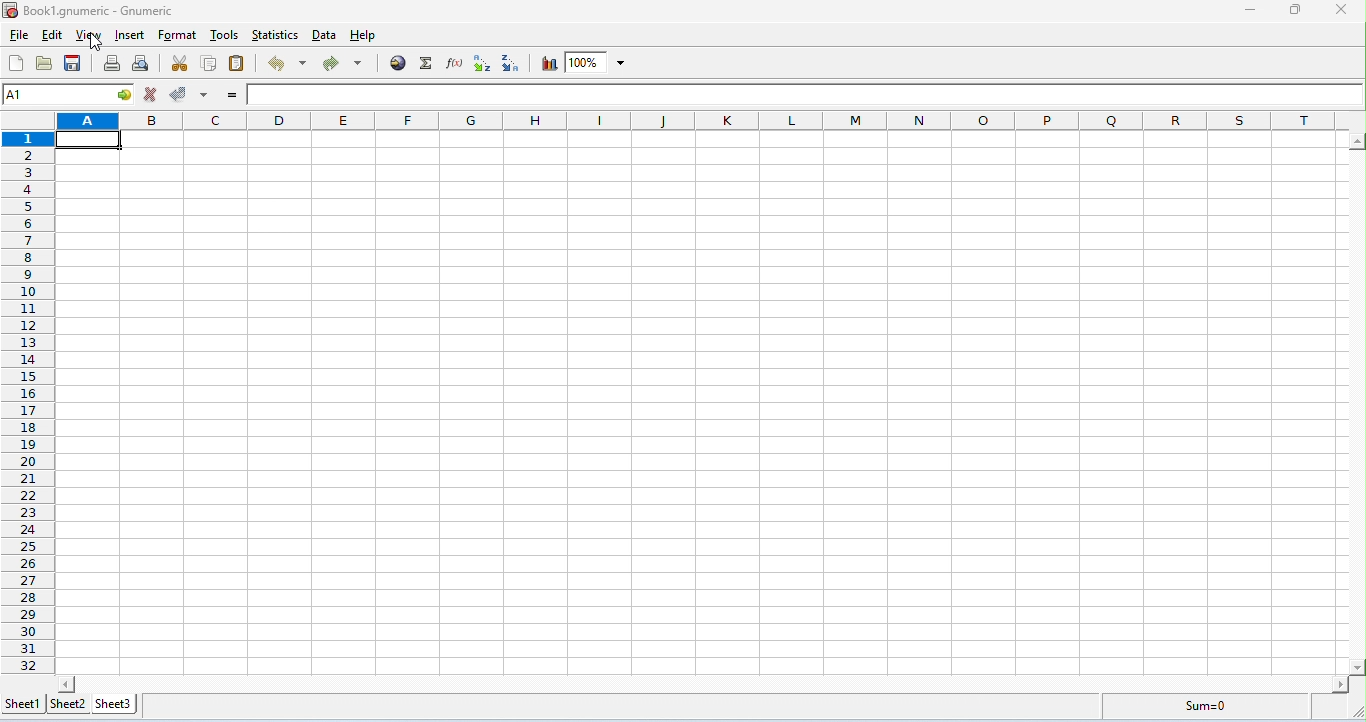  I want to click on accept, so click(178, 93).